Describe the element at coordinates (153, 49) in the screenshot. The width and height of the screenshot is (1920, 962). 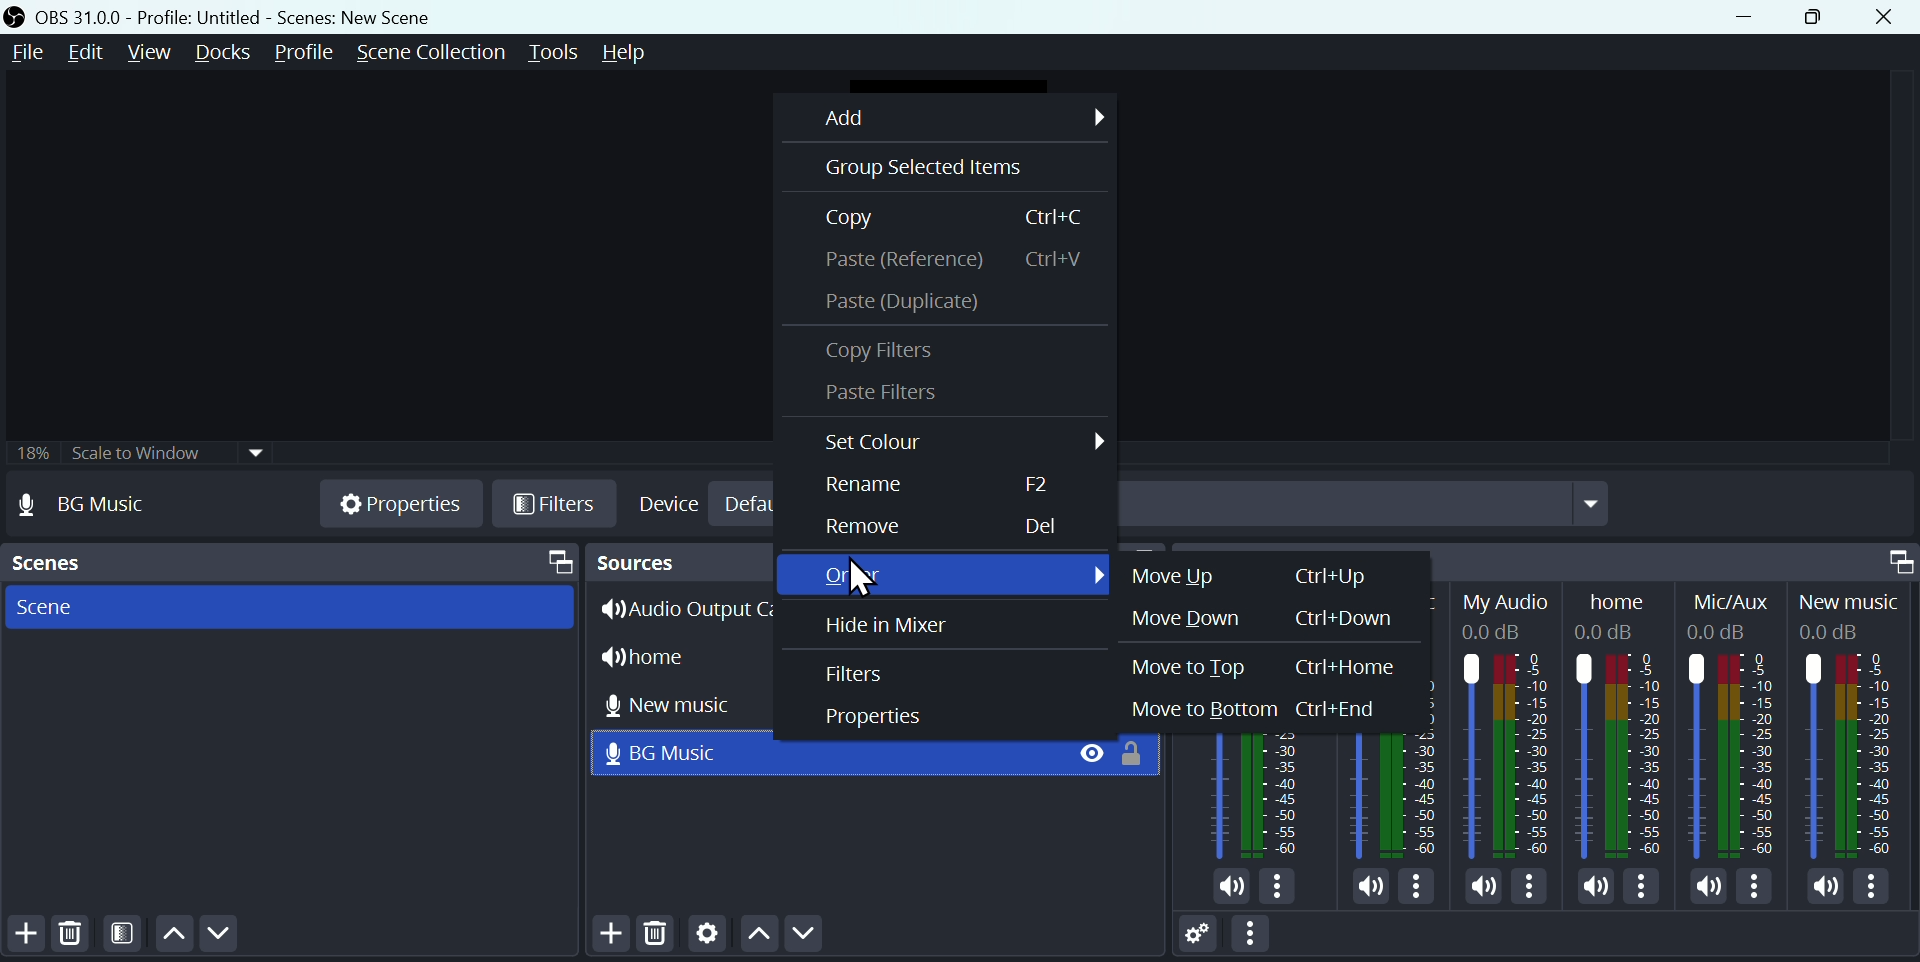
I see `View` at that location.